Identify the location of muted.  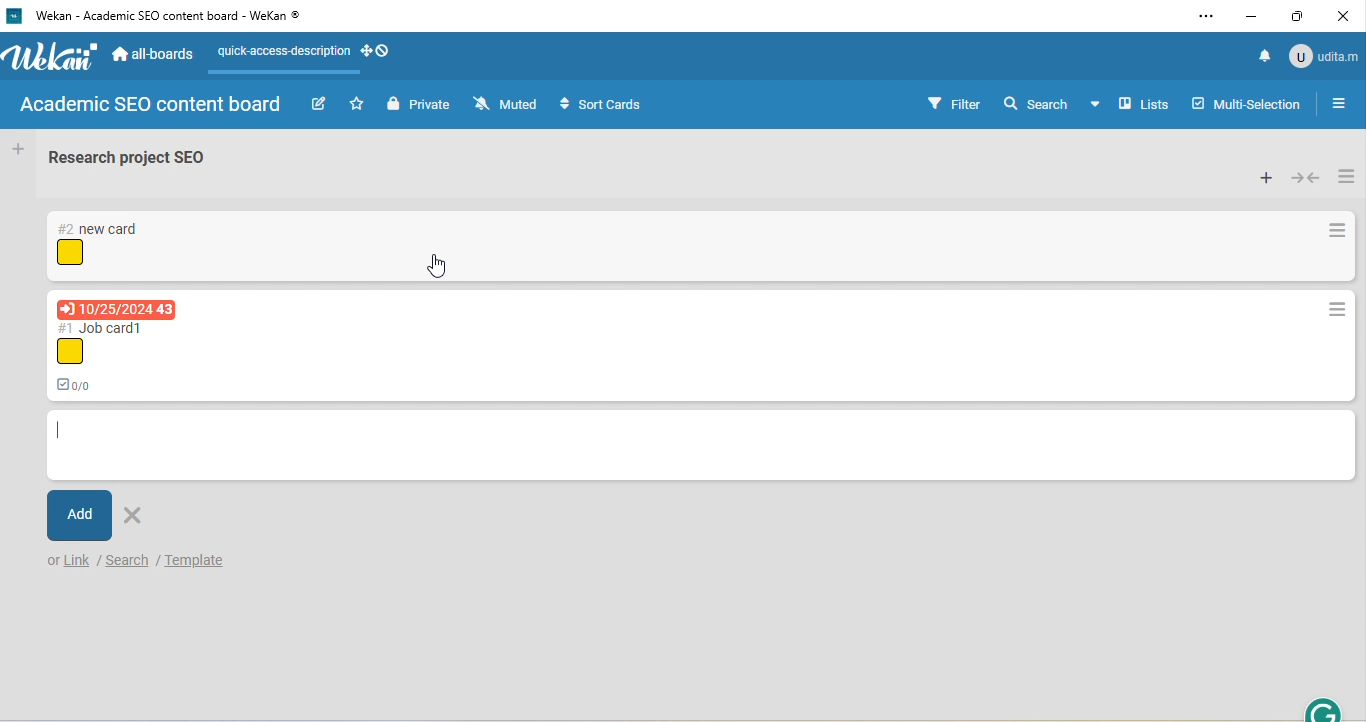
(508, 105).